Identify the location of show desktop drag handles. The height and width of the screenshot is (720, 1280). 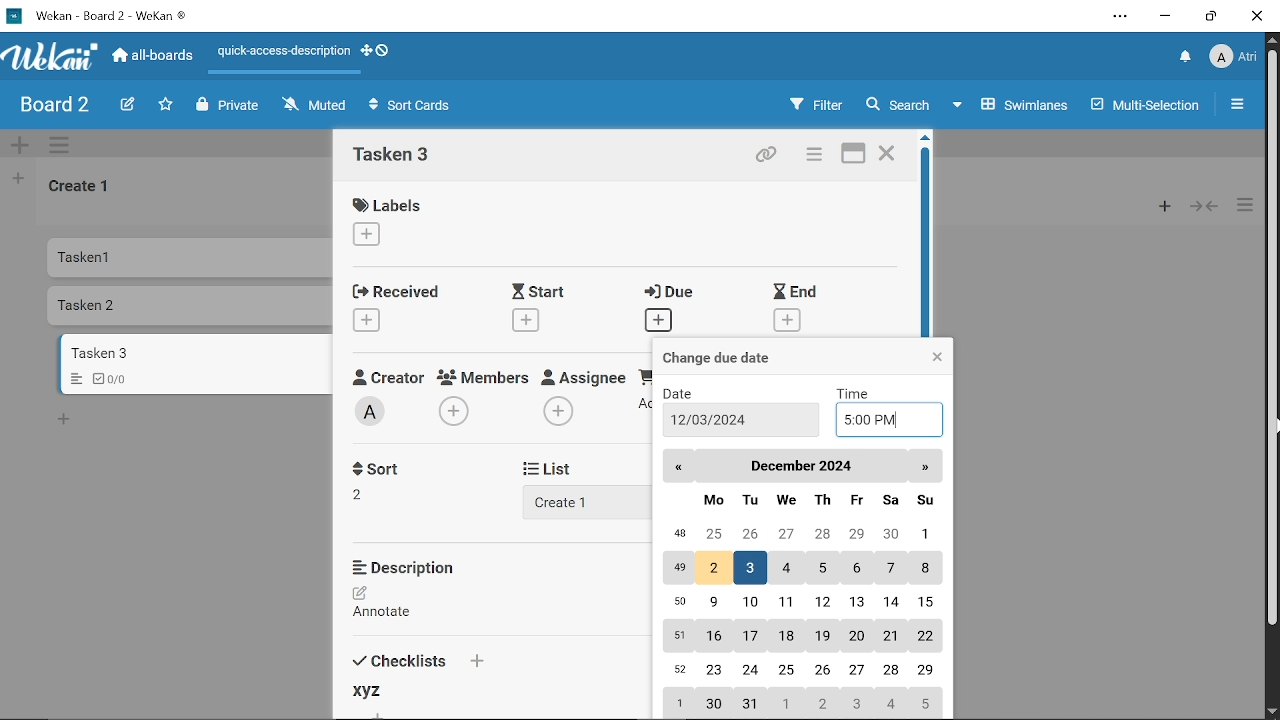
(364, 53).